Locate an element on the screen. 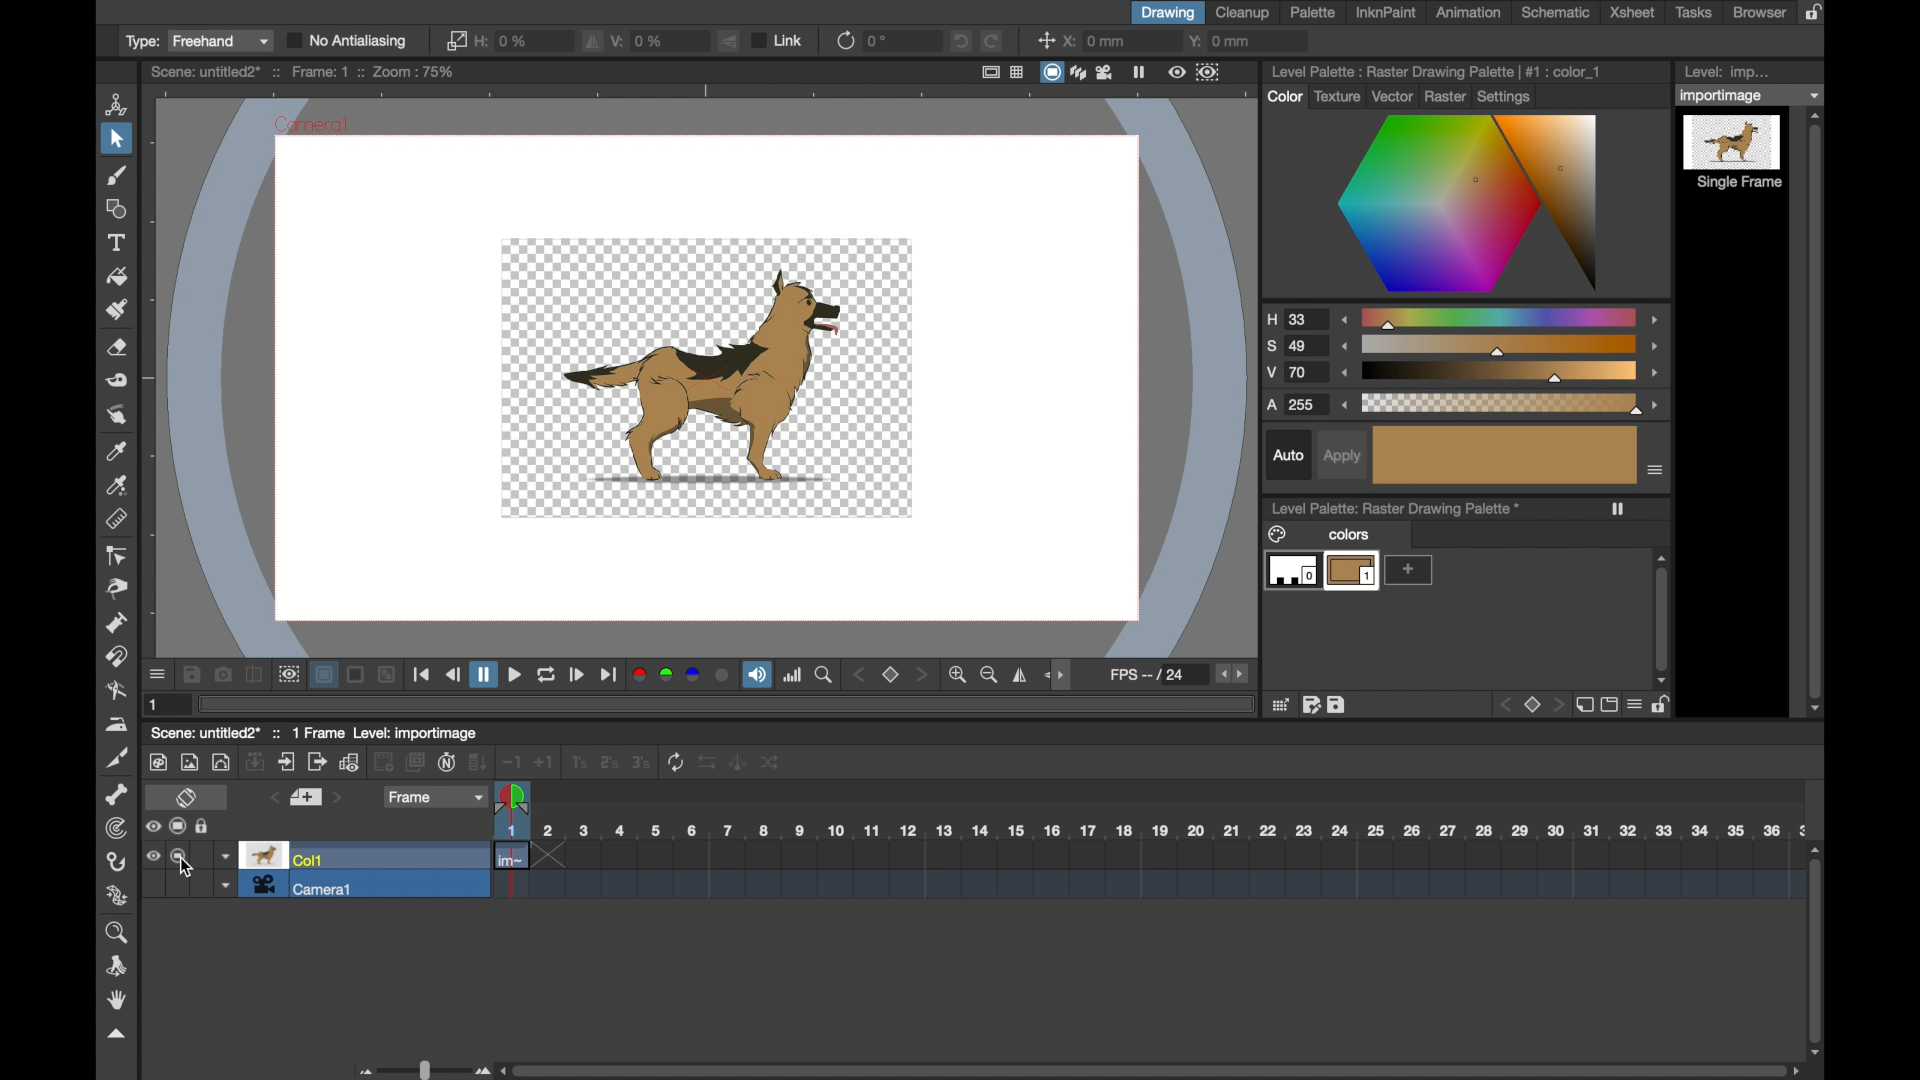  dropdown is located at coordinates (226, 885).